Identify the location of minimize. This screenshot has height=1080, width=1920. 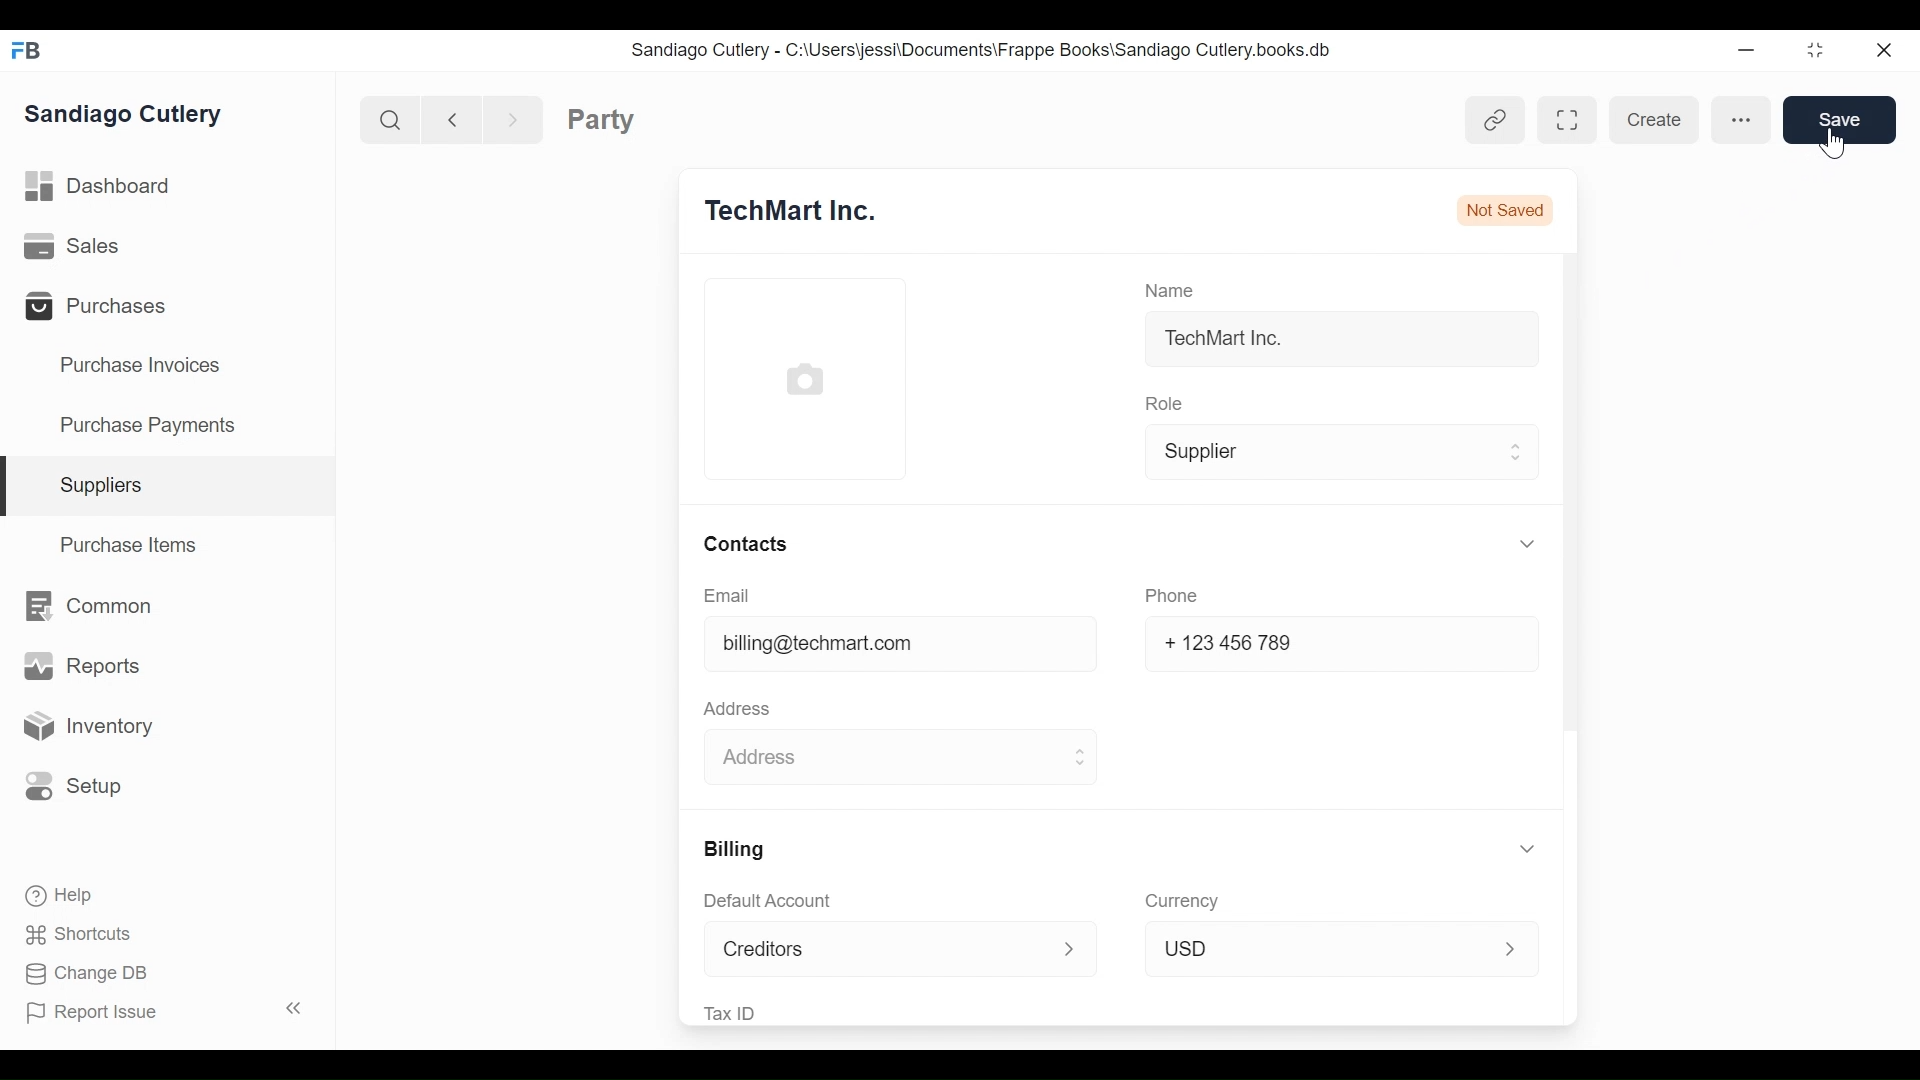
(1748, 51).